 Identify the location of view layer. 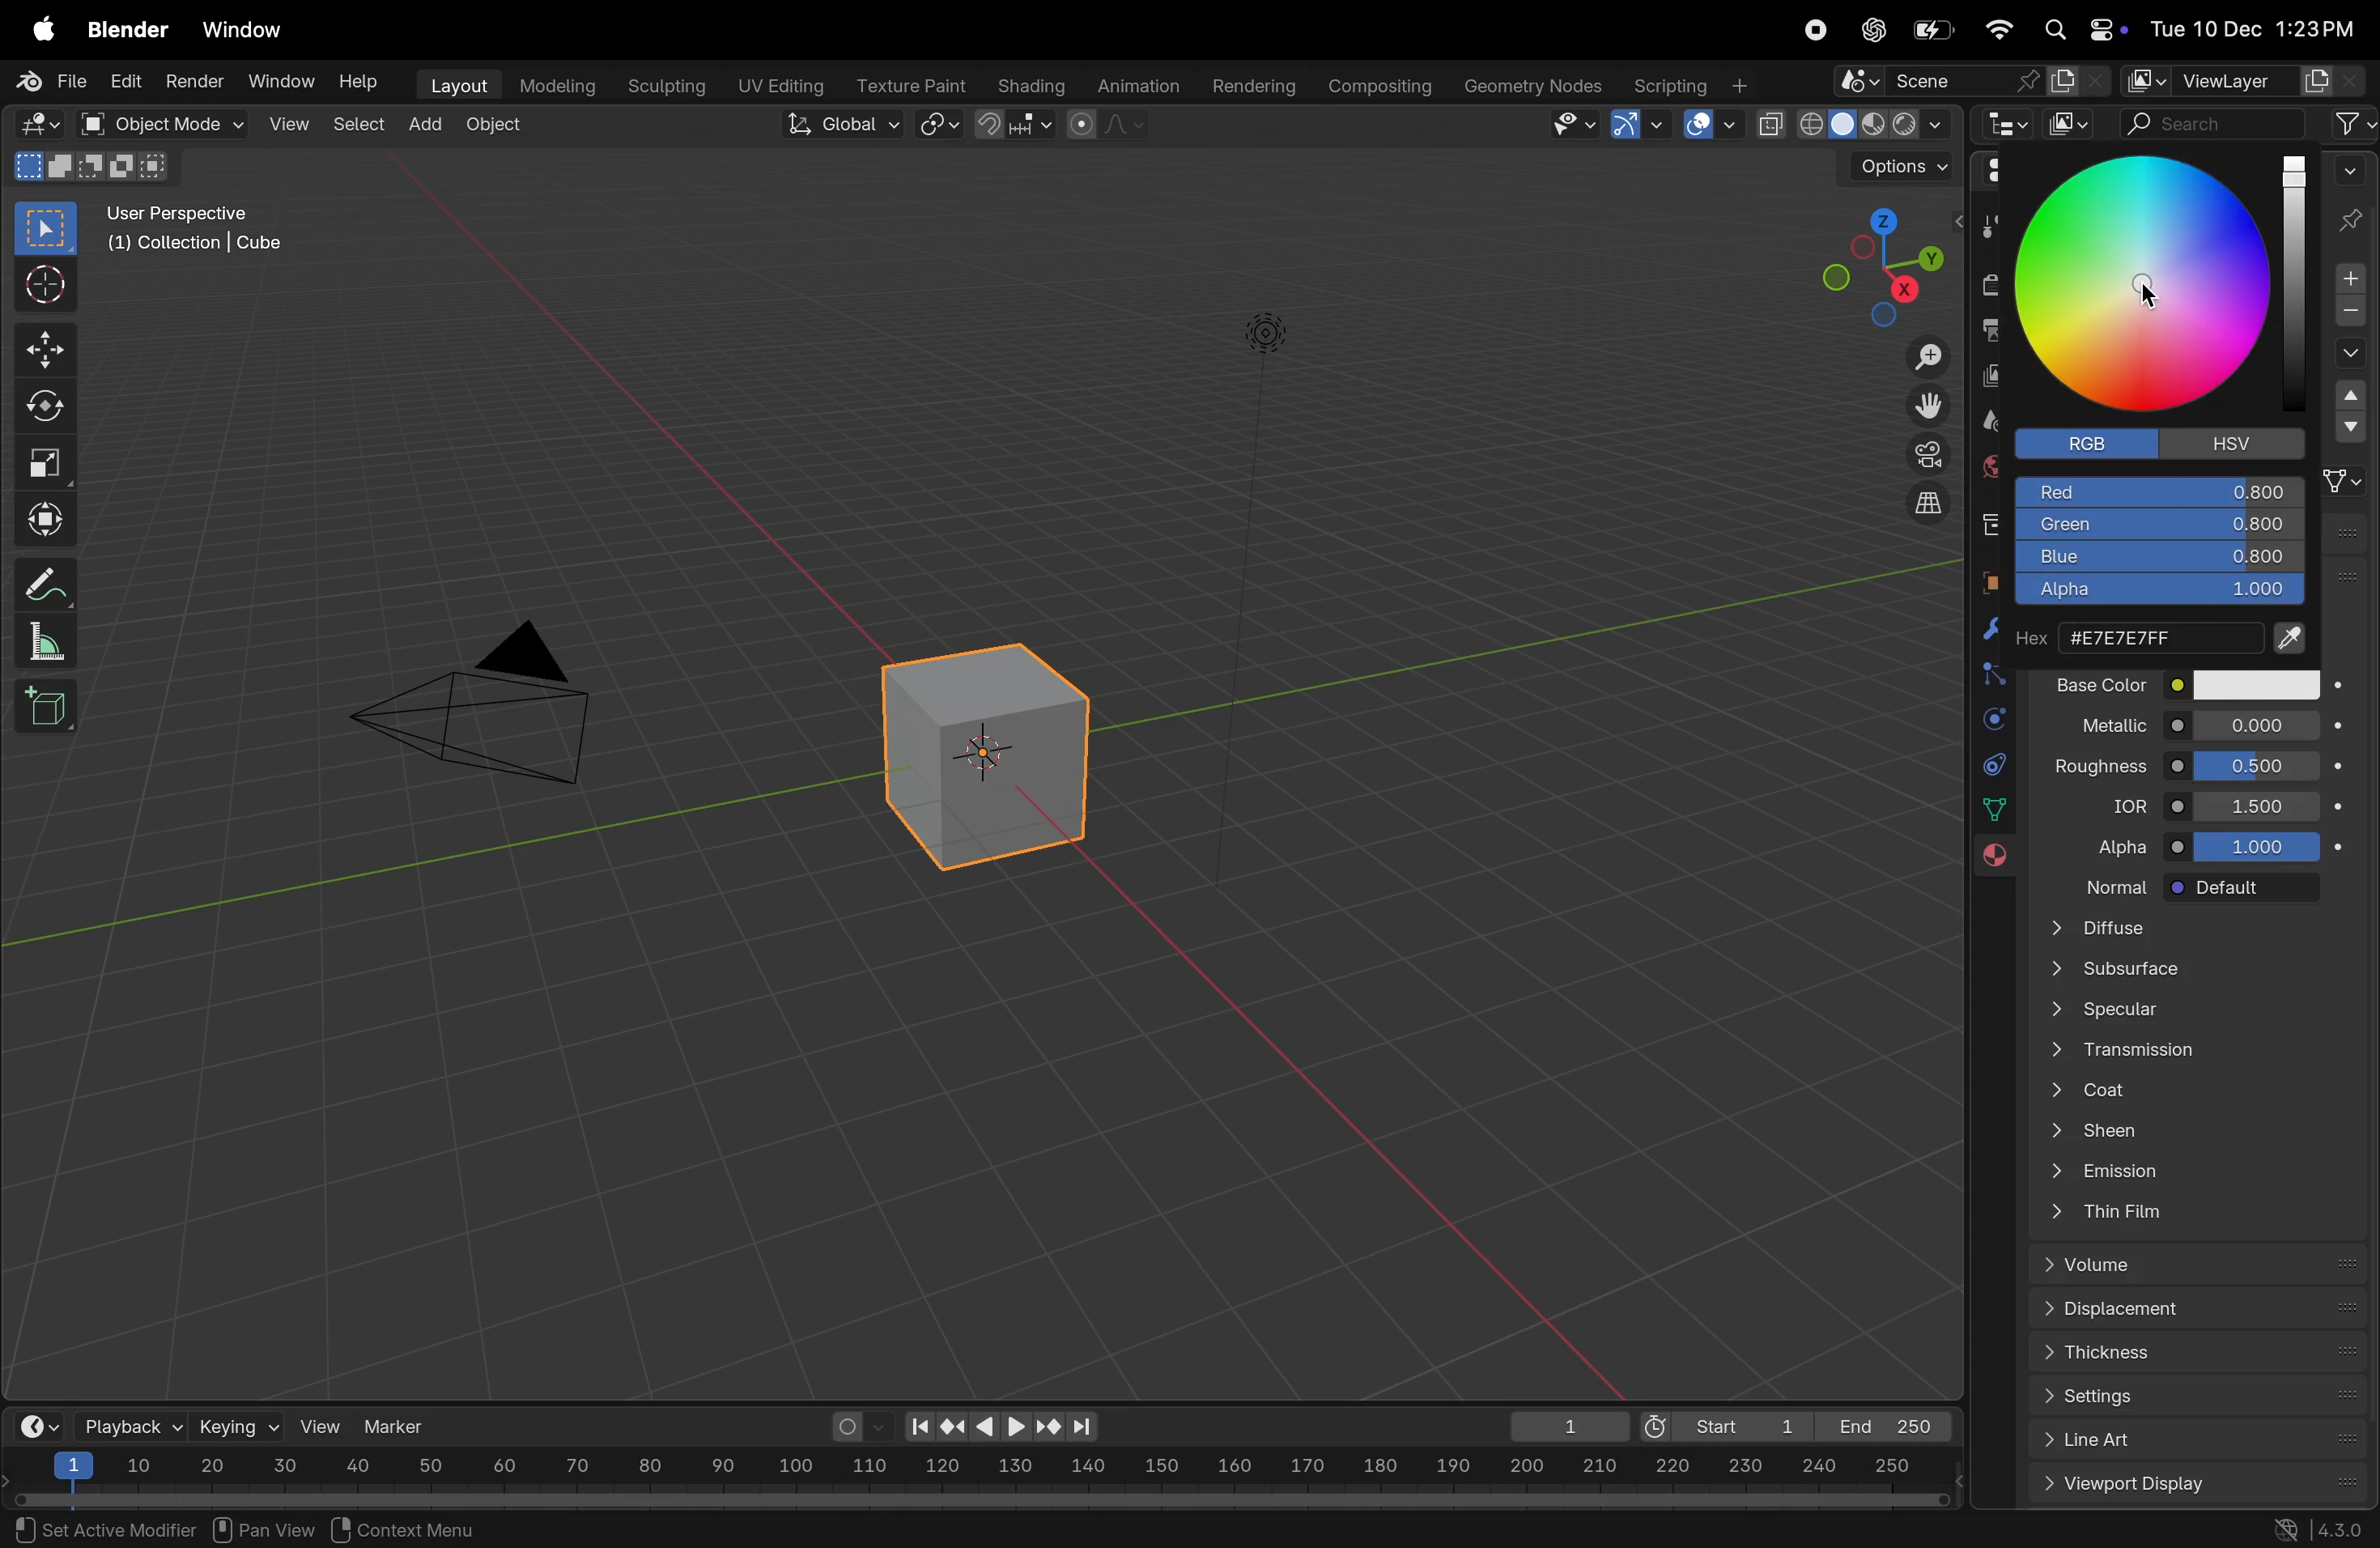
(1986, 377).